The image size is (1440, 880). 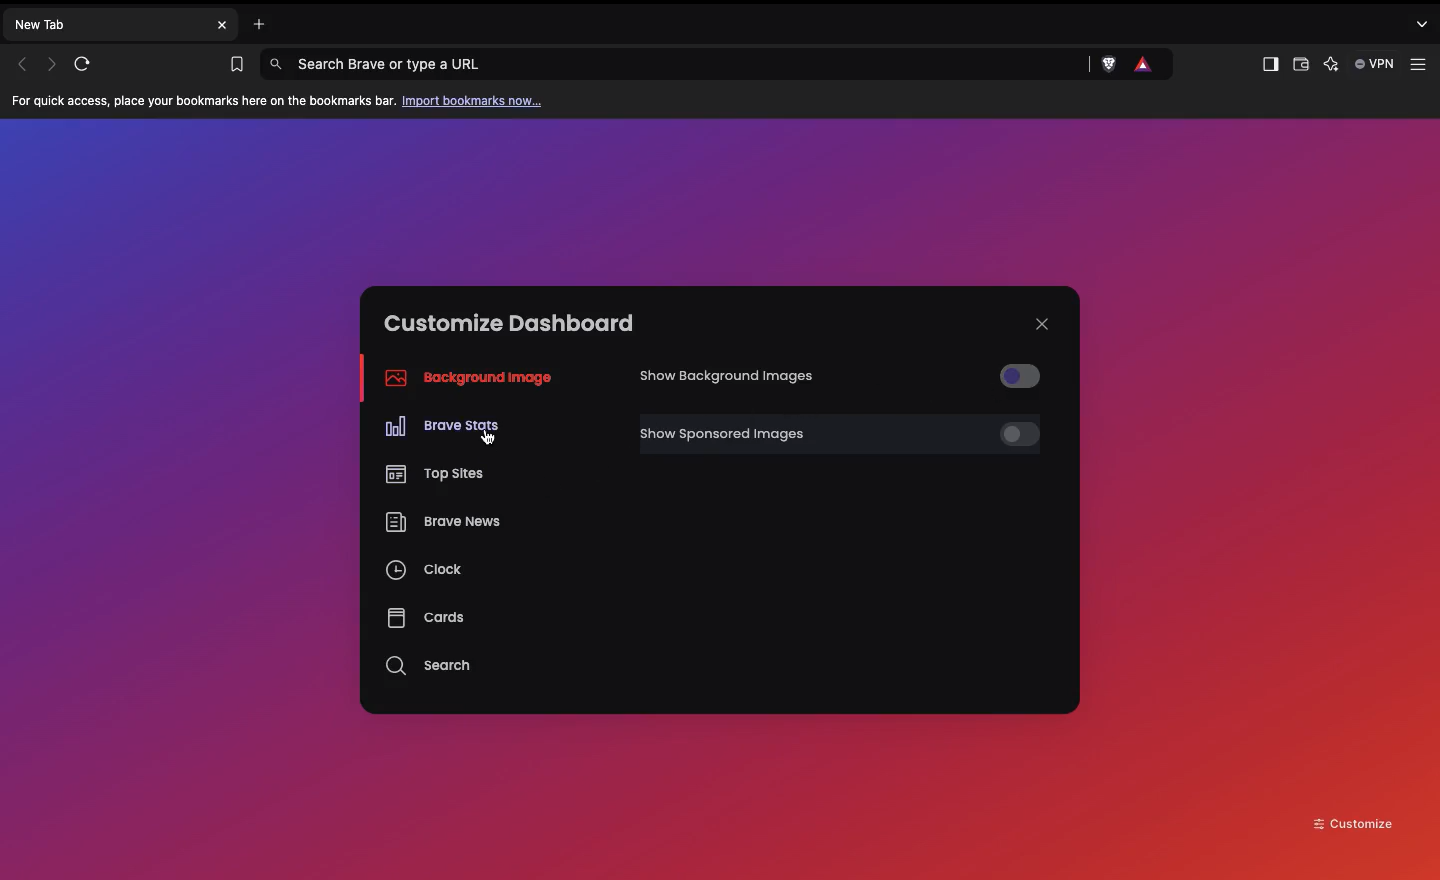 What do you see at coordinates (254, 22) in the screenshot?
I see `Open new tab` at bounding box center [254, 22].